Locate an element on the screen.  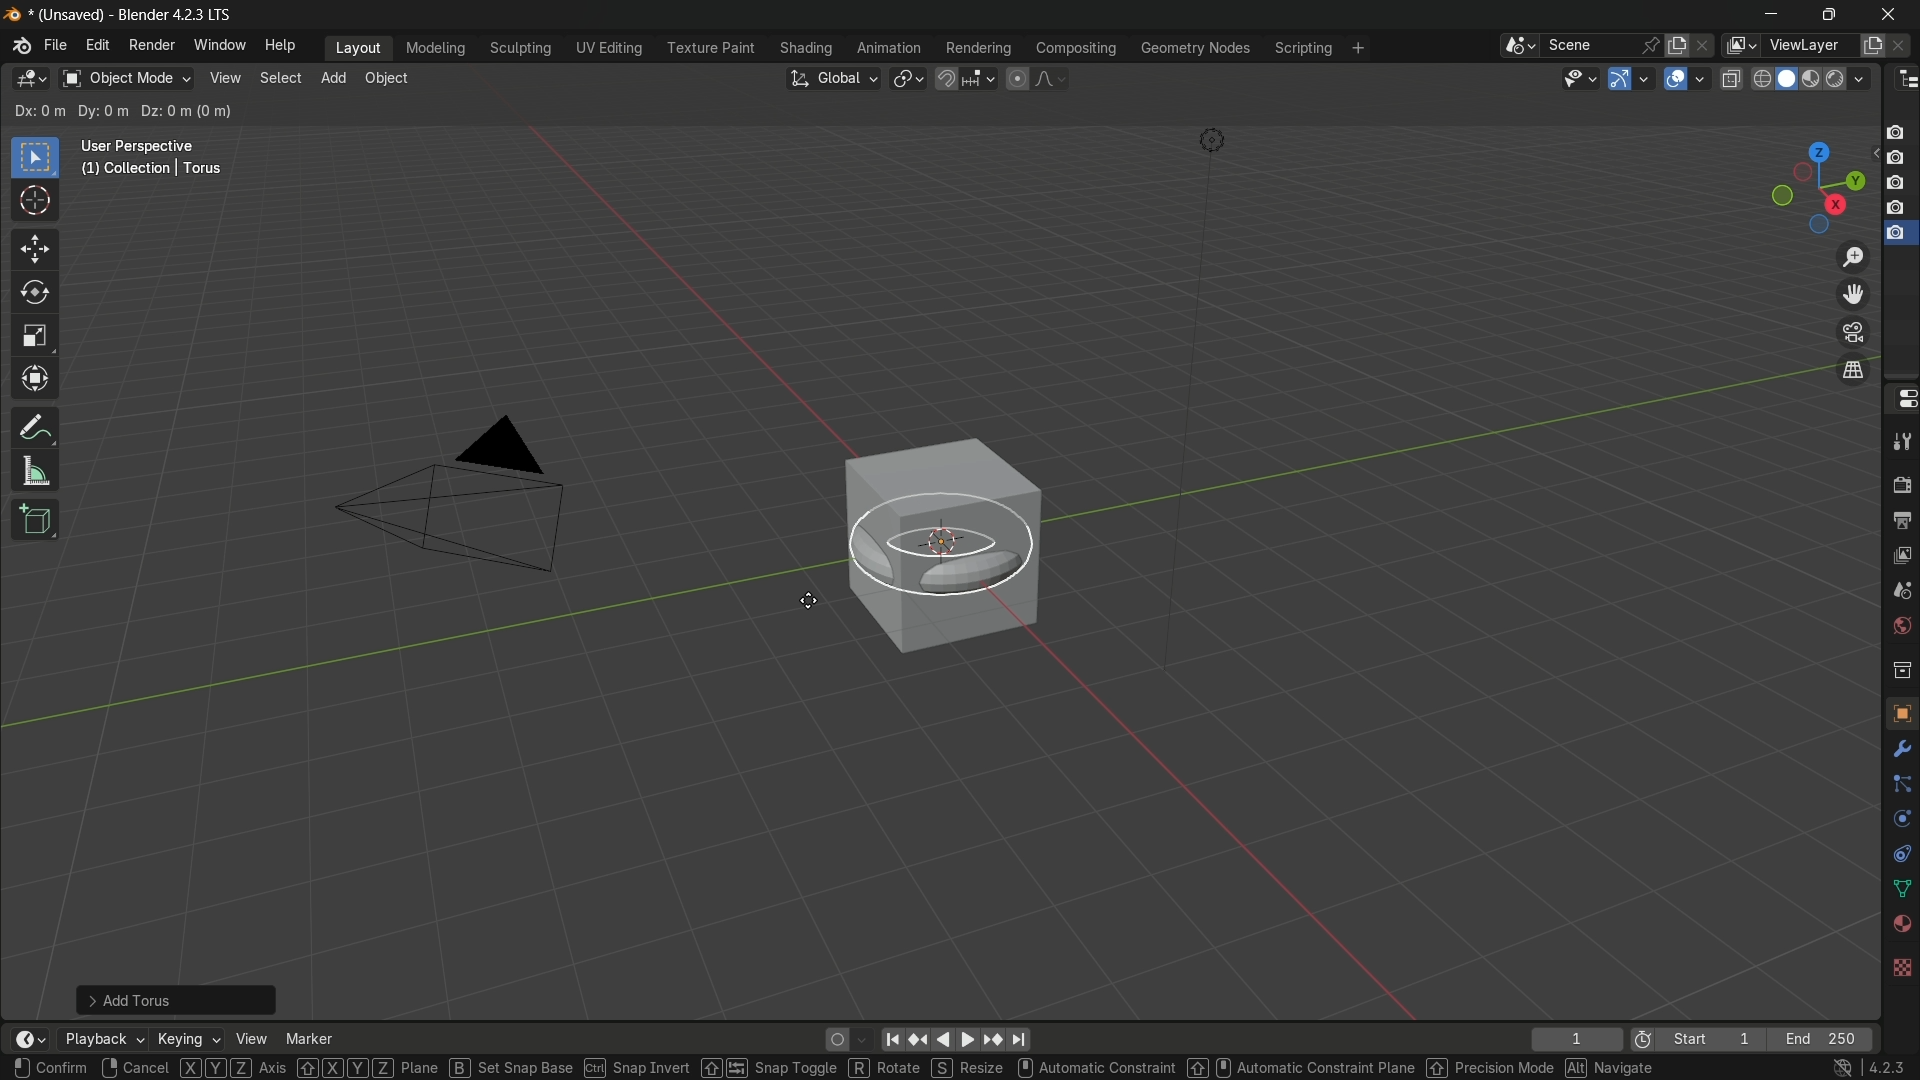
object is located at coordinates (386, 78).